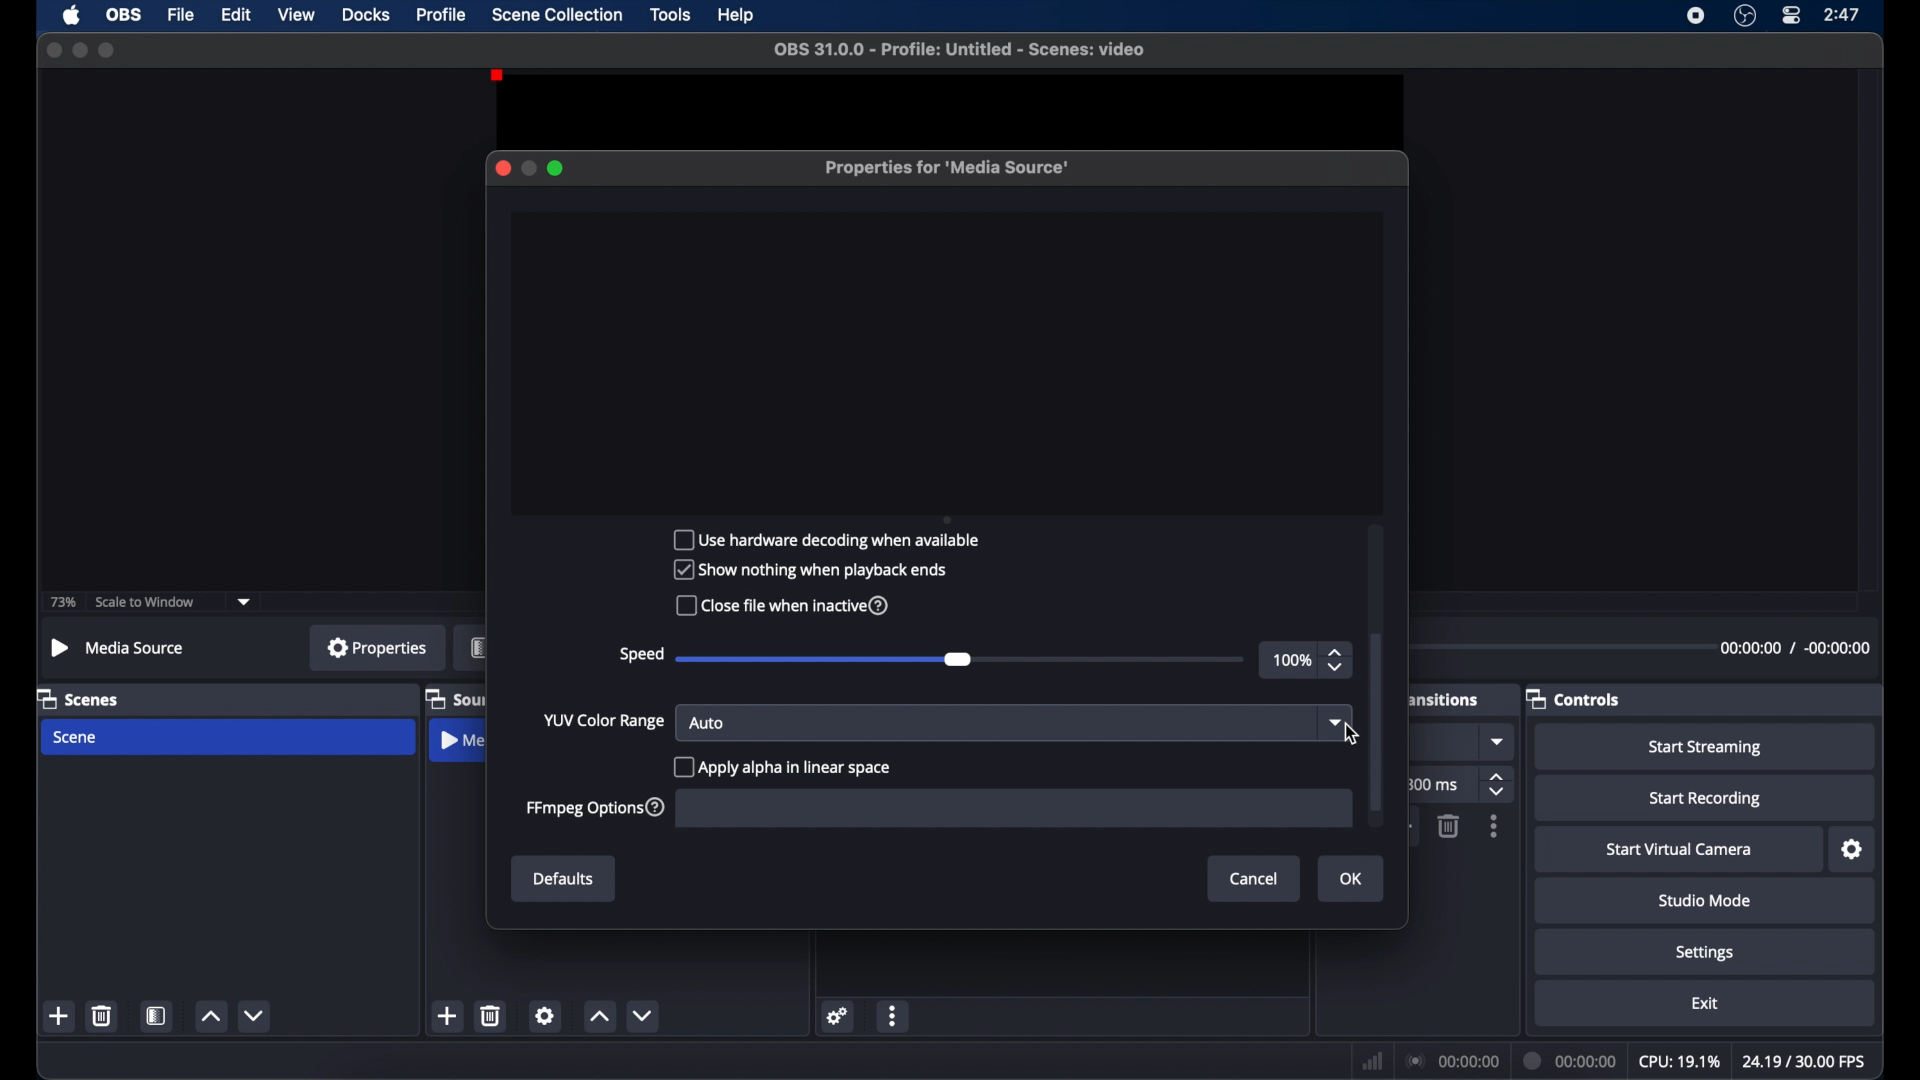 The width and height of the screenshot is (1920, 1080). What do you see at coordinates (1571, 1060) in the screenshot?
I see `duration` at bounding box center [1571, 1060].